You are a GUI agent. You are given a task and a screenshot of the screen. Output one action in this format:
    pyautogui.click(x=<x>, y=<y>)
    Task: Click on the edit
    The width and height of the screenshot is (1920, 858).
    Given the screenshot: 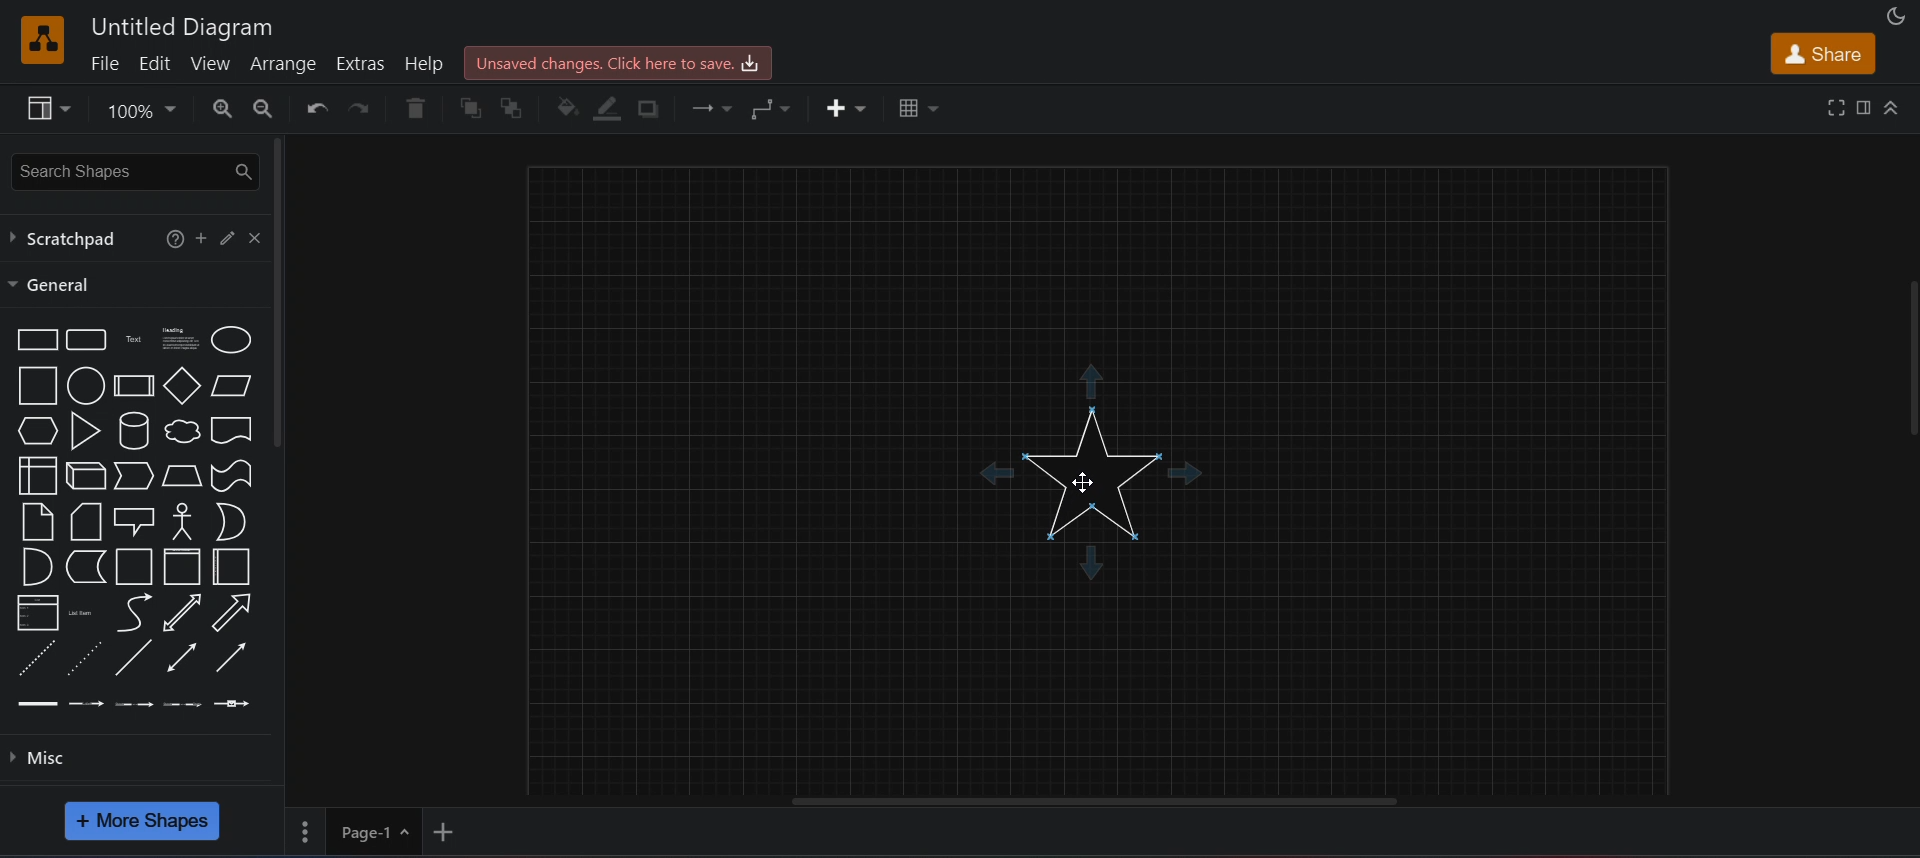 What is the action you would take?
    pyautogui.click(x=228, y=236)
    